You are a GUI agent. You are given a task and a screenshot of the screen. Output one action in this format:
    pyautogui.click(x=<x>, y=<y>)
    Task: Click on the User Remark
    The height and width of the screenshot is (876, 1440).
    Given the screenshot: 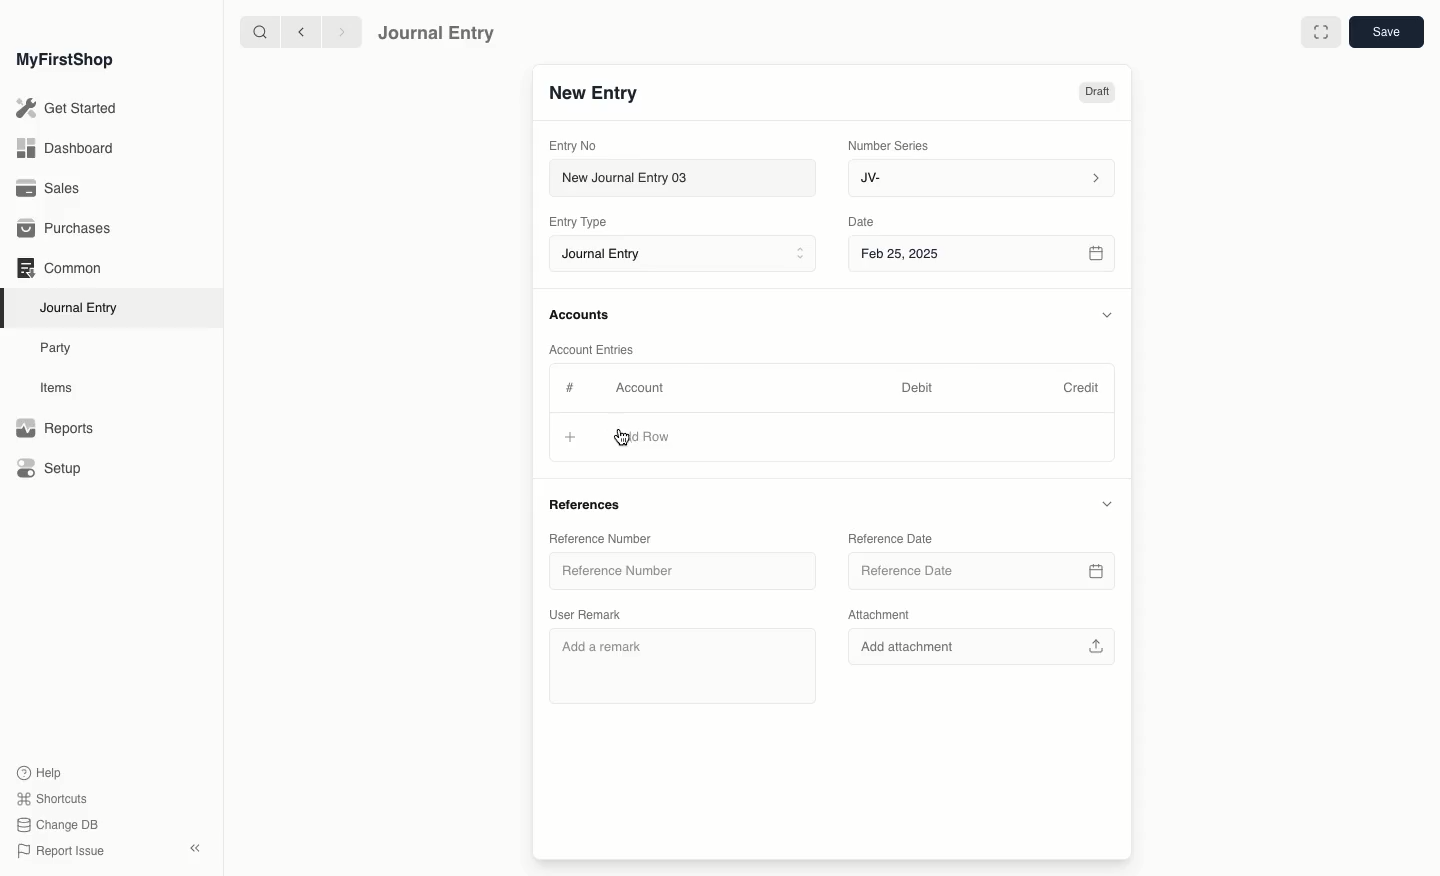 What is the action you would take?
    pyautogui.click(x=590, y=613)
    